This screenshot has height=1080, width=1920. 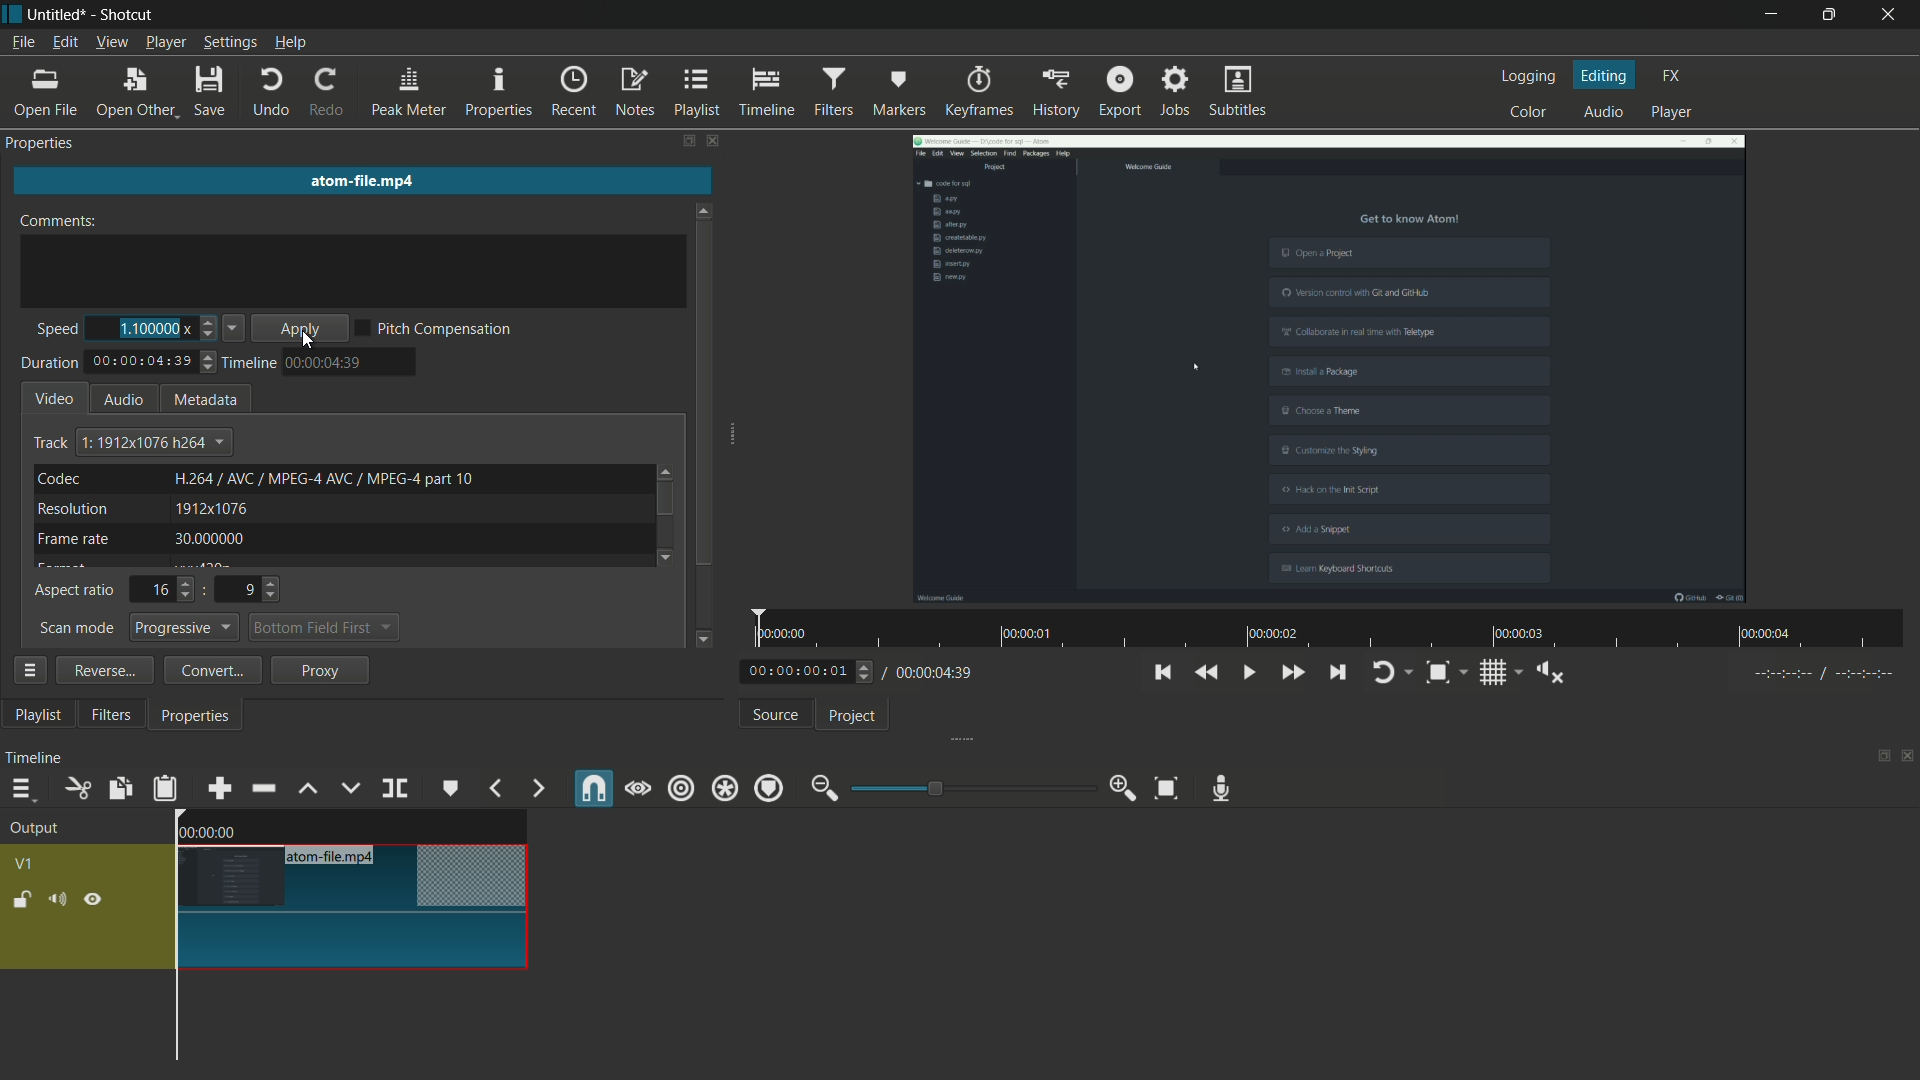 I want to click on skip to the next point, so click(x=1336, y=671).